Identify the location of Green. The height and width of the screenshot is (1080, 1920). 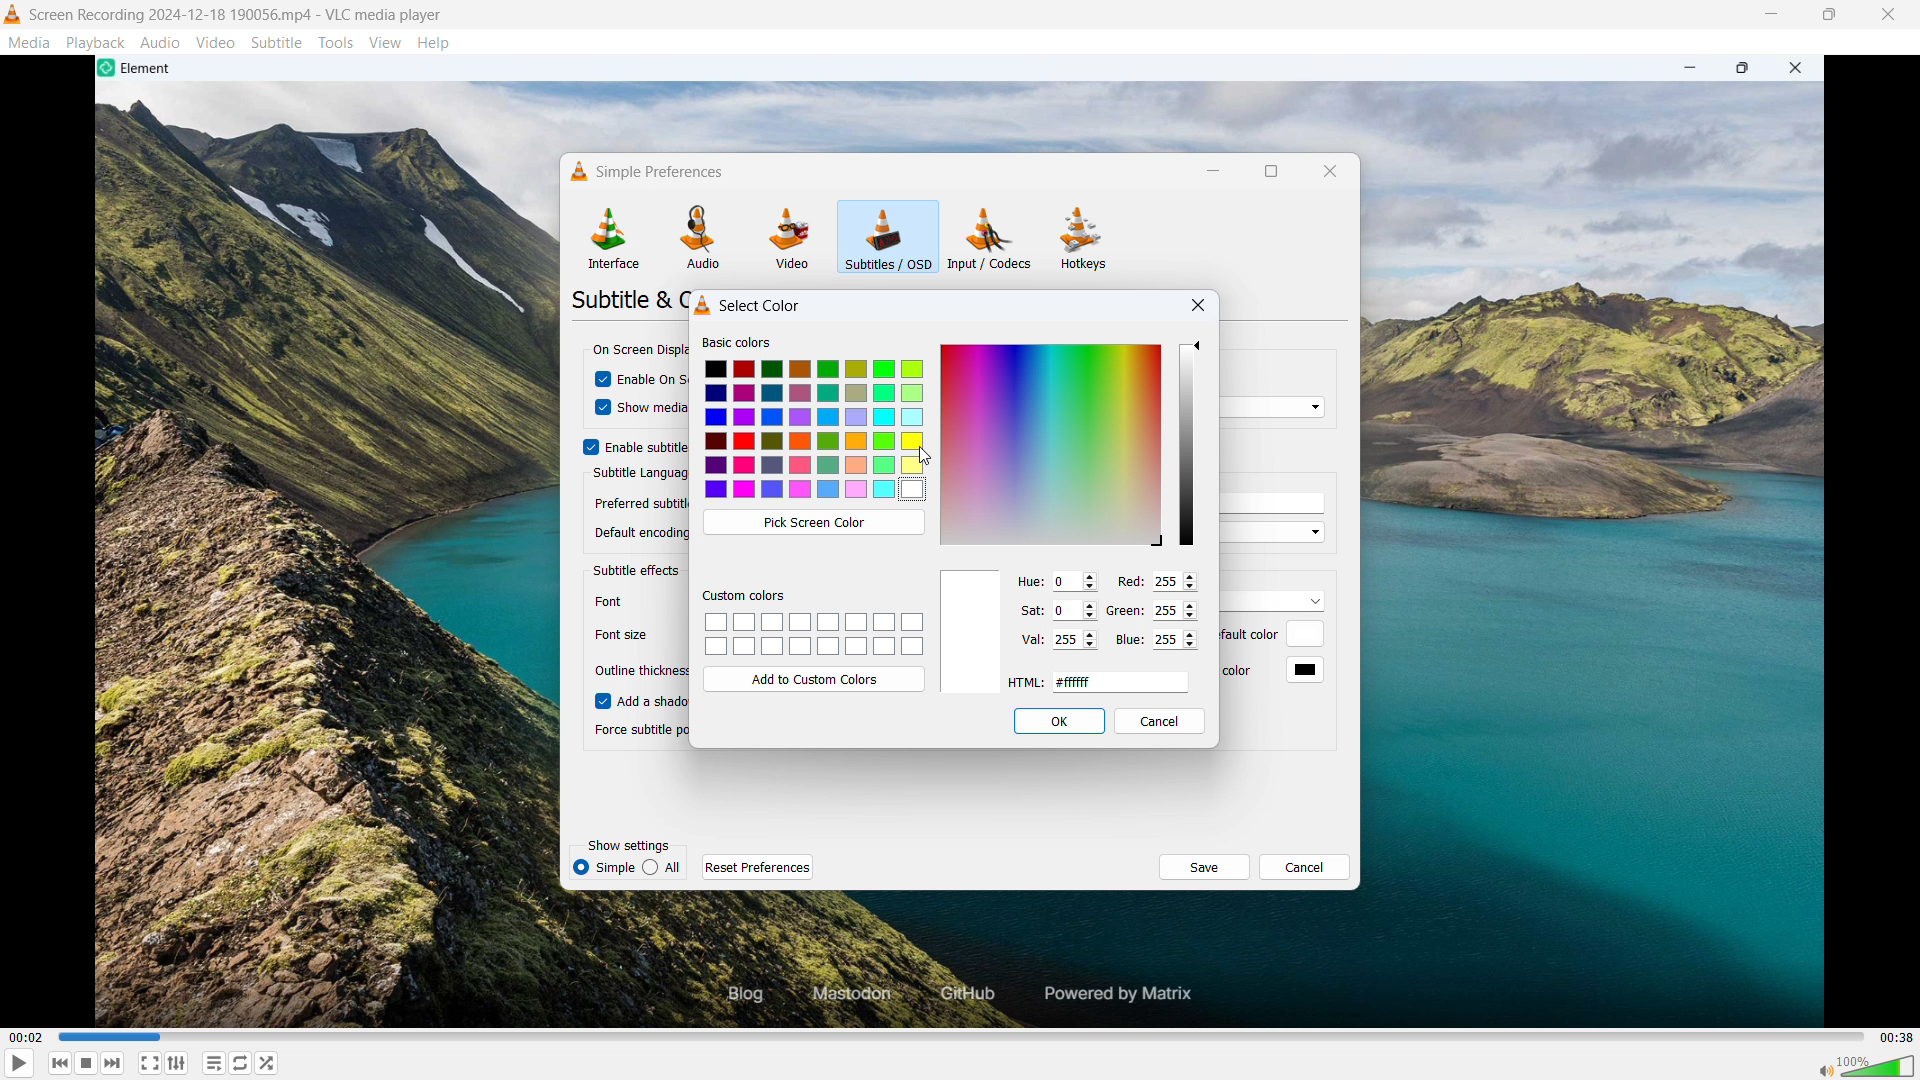
(1127, 609).